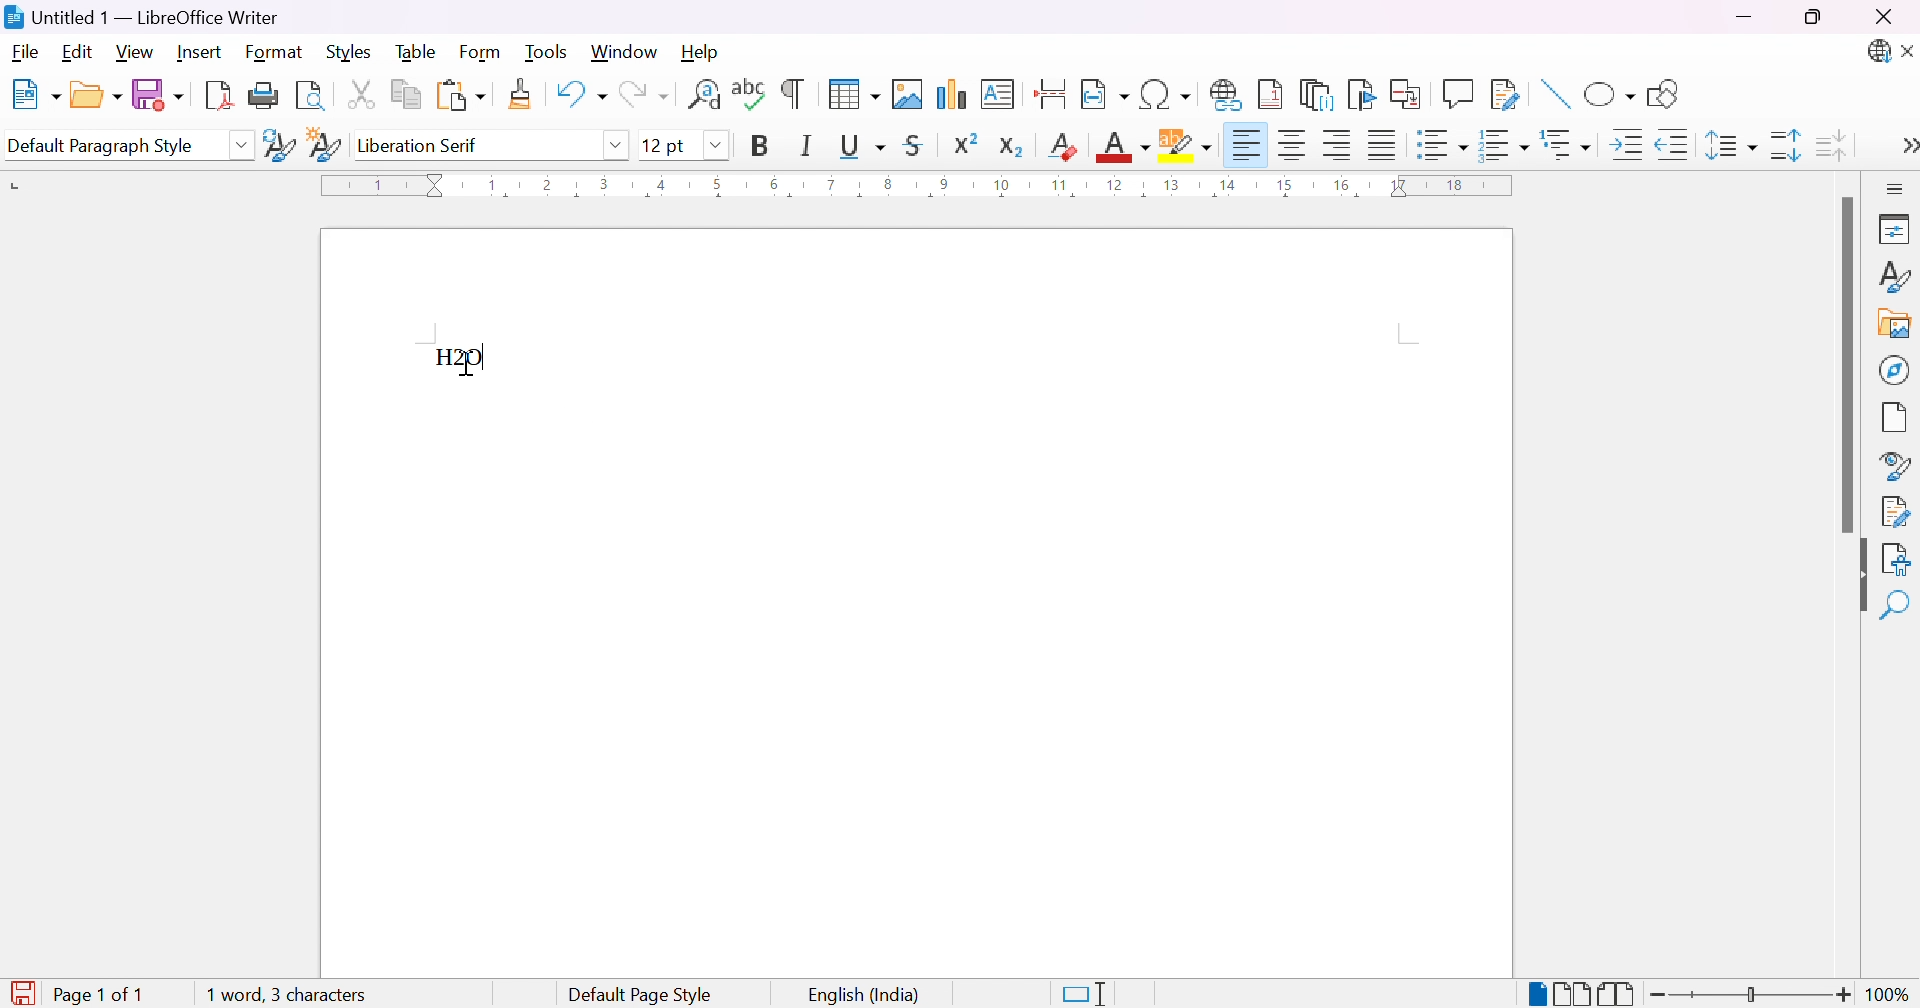 This screenshot has width=1920, height=1008. I want to click on Format, so click(275, 53).